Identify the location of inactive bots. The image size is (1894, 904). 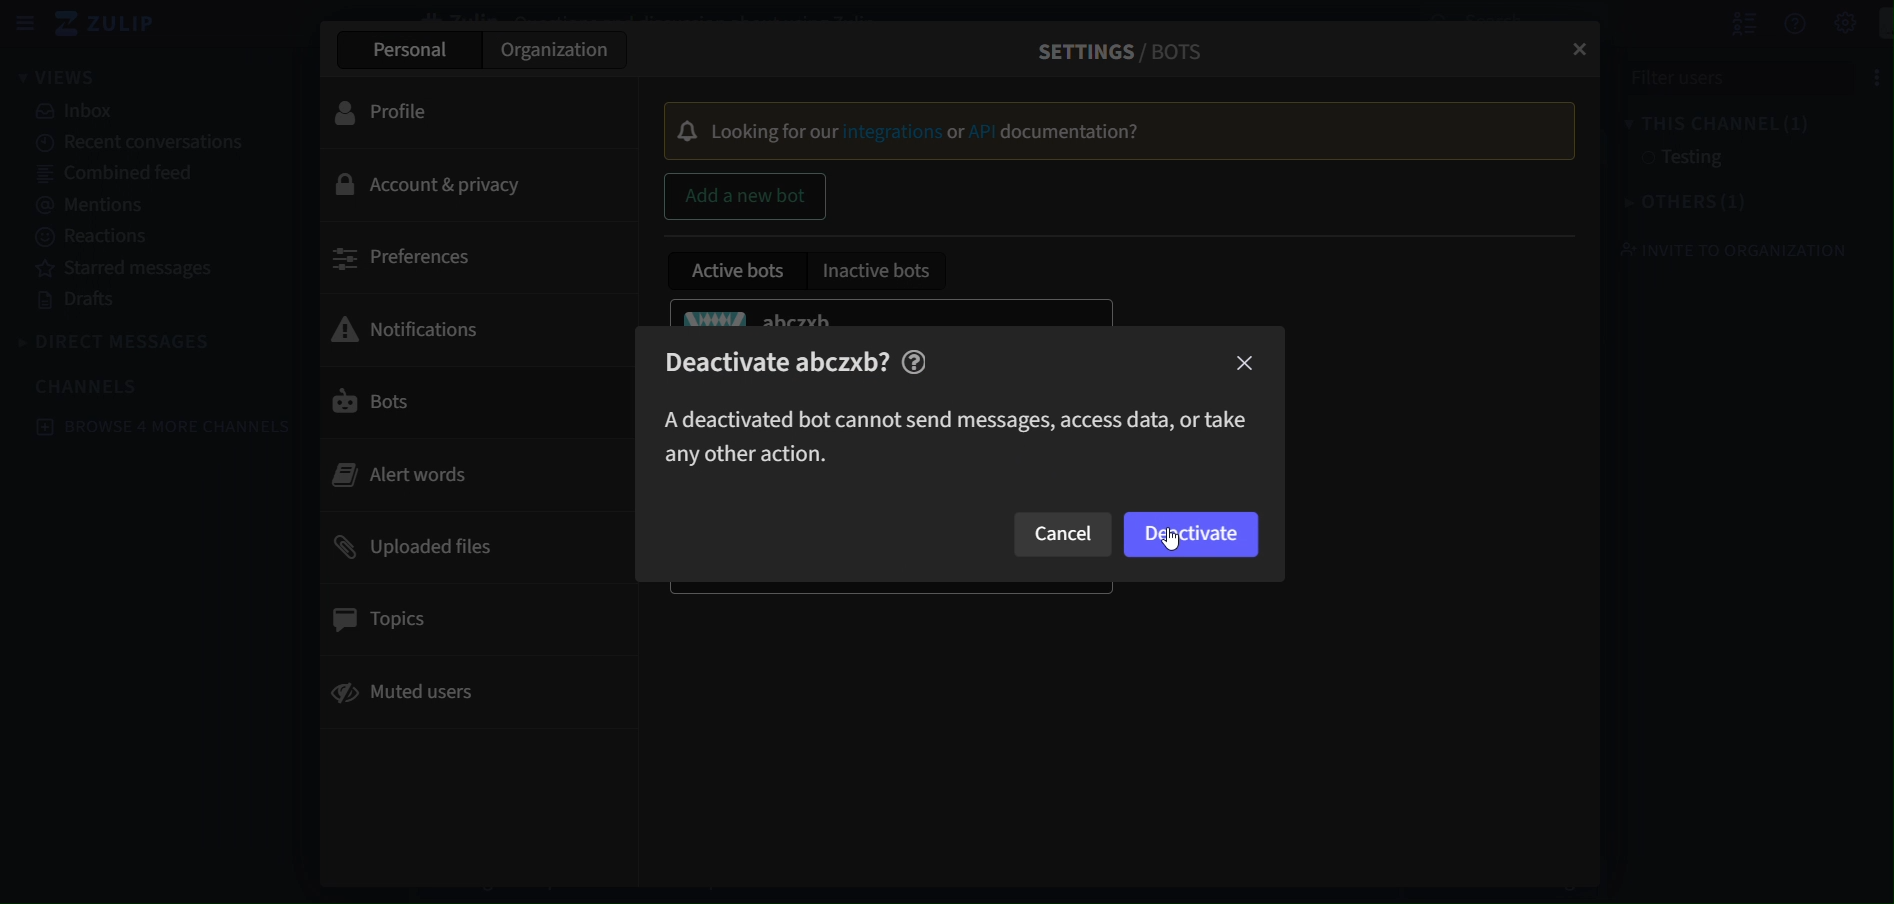
(881, 272).